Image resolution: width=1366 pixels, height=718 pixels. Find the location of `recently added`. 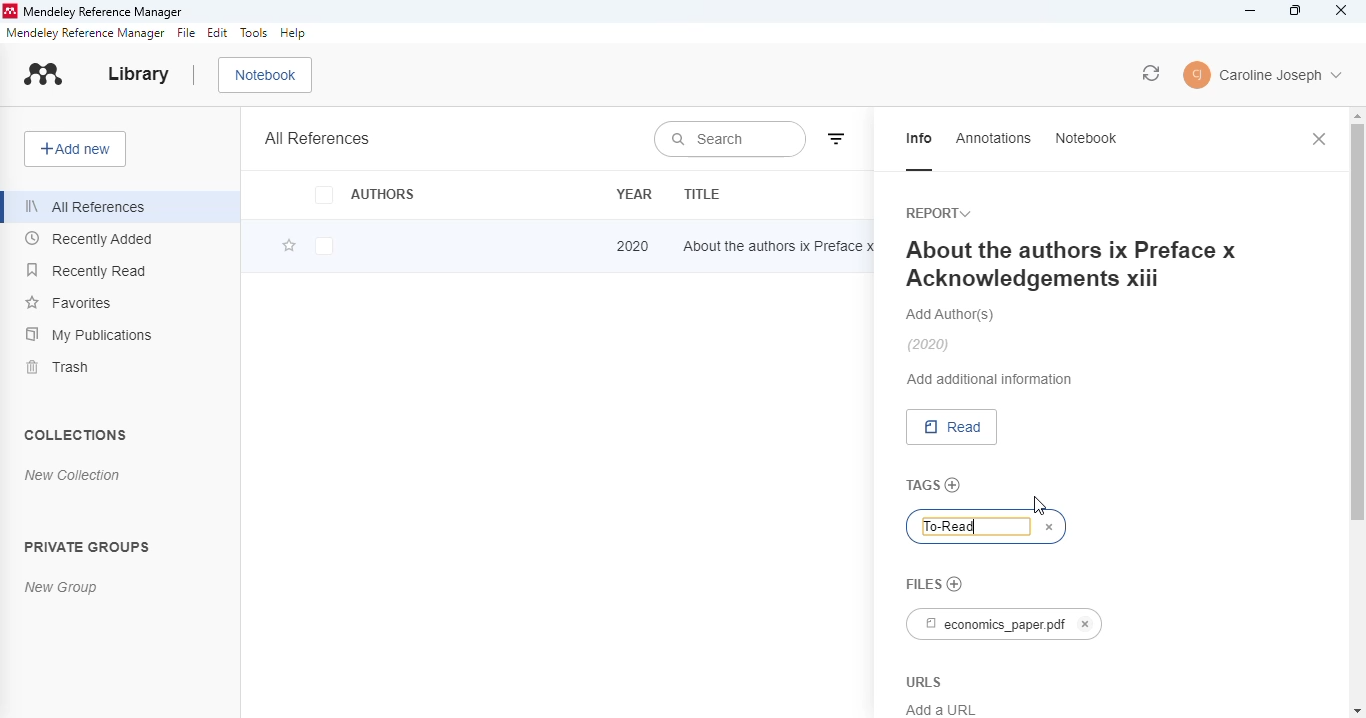

recently added is located at coordinates (91, 239).